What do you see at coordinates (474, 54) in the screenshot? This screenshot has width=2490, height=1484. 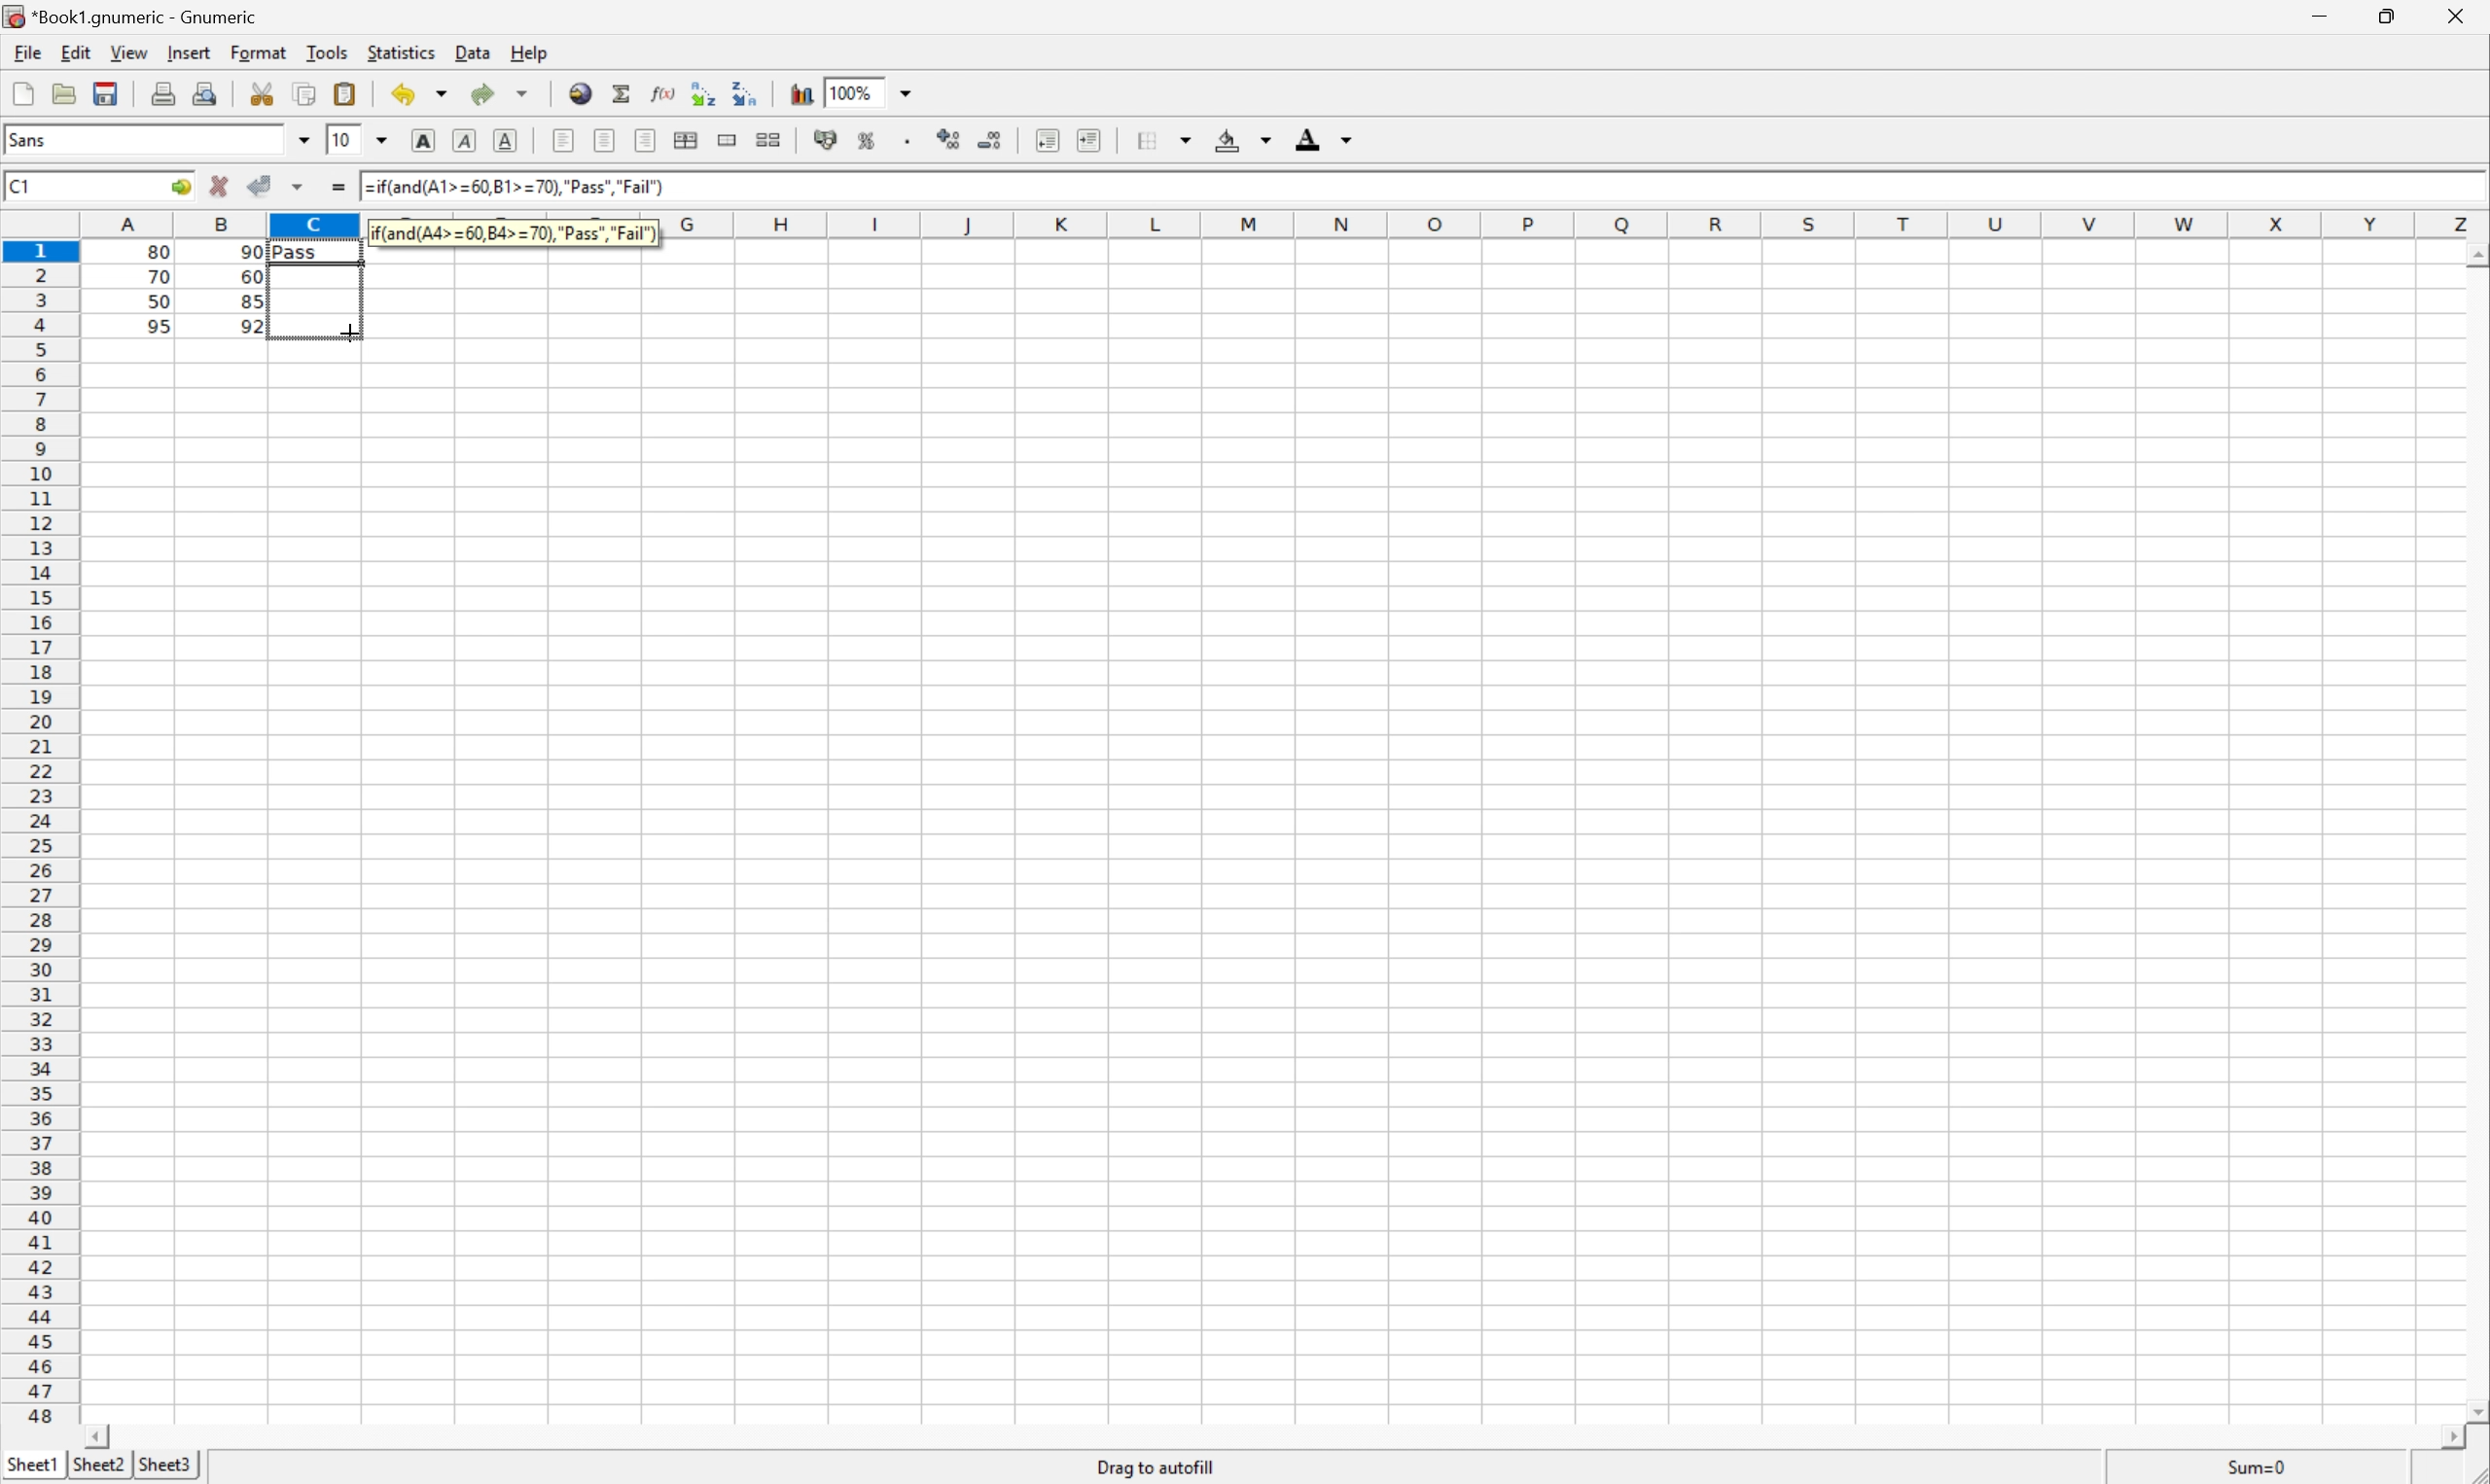 I see `Data` at bounding box center [474, 54].